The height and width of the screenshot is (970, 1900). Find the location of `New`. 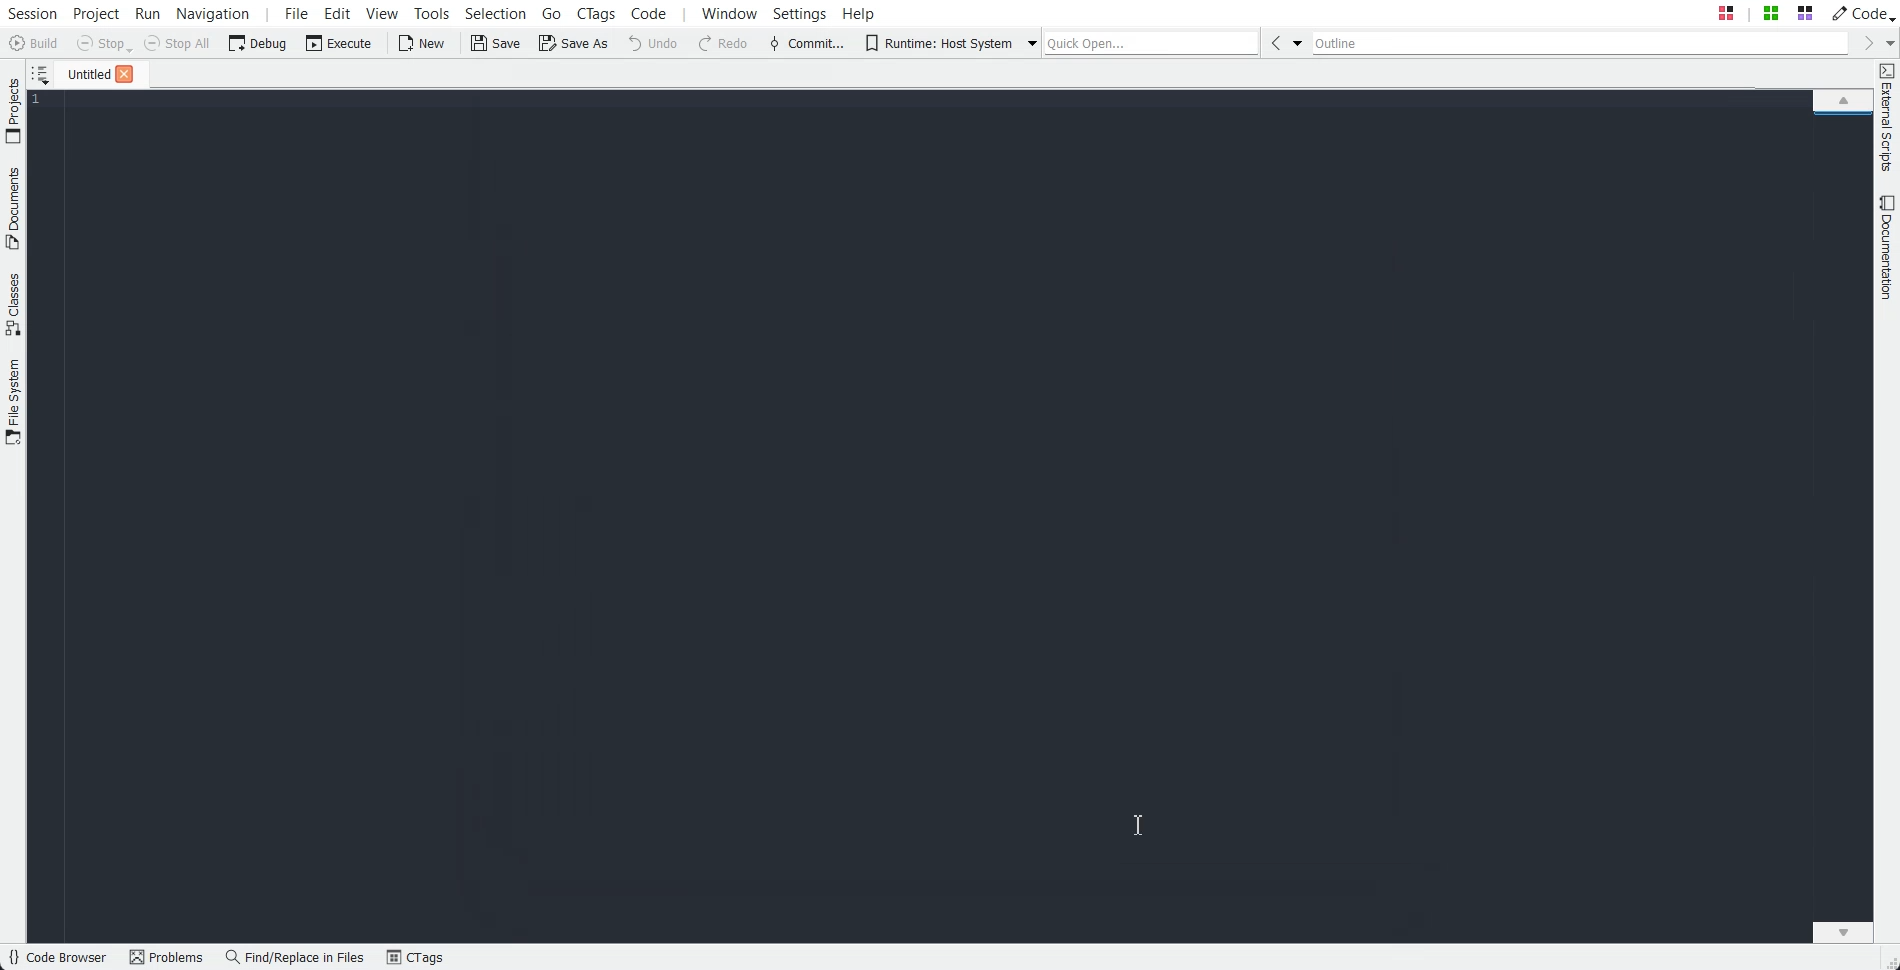

New is located at coordinates (420, 43).